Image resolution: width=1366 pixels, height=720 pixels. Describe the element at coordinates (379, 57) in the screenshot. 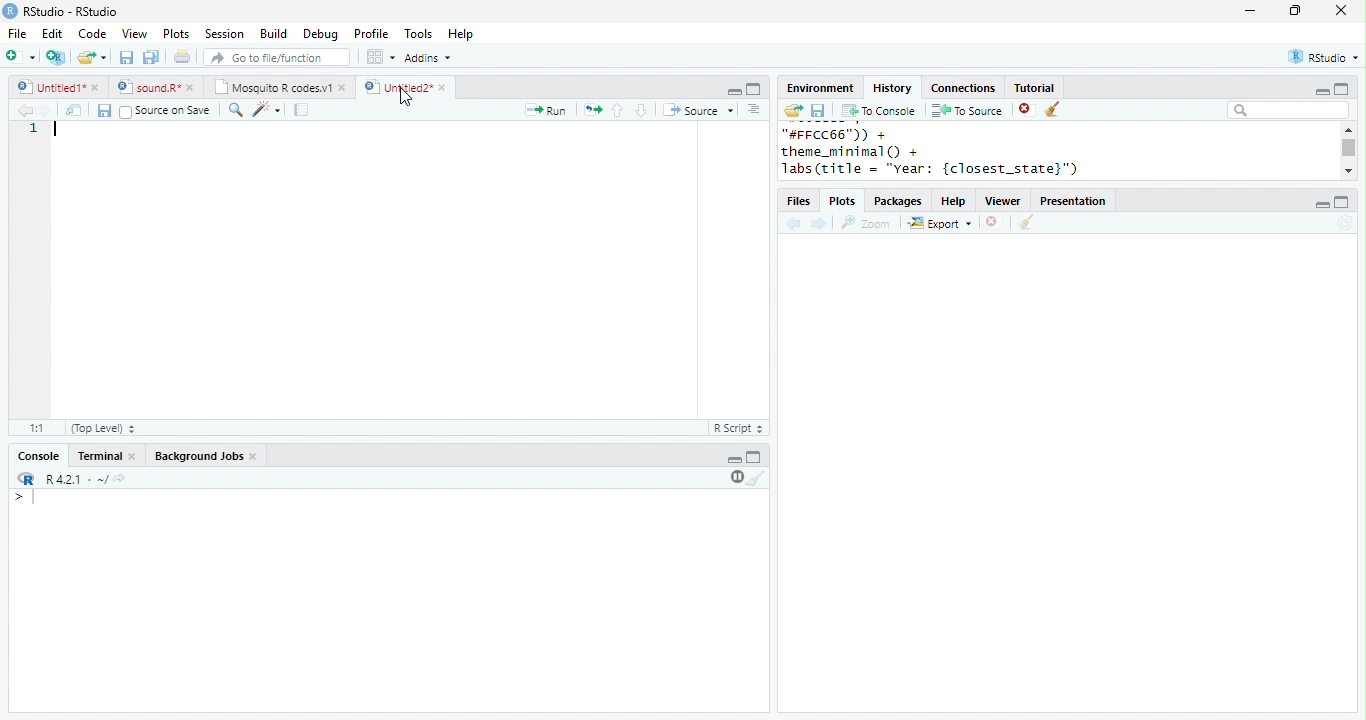

I see `options` at that location.